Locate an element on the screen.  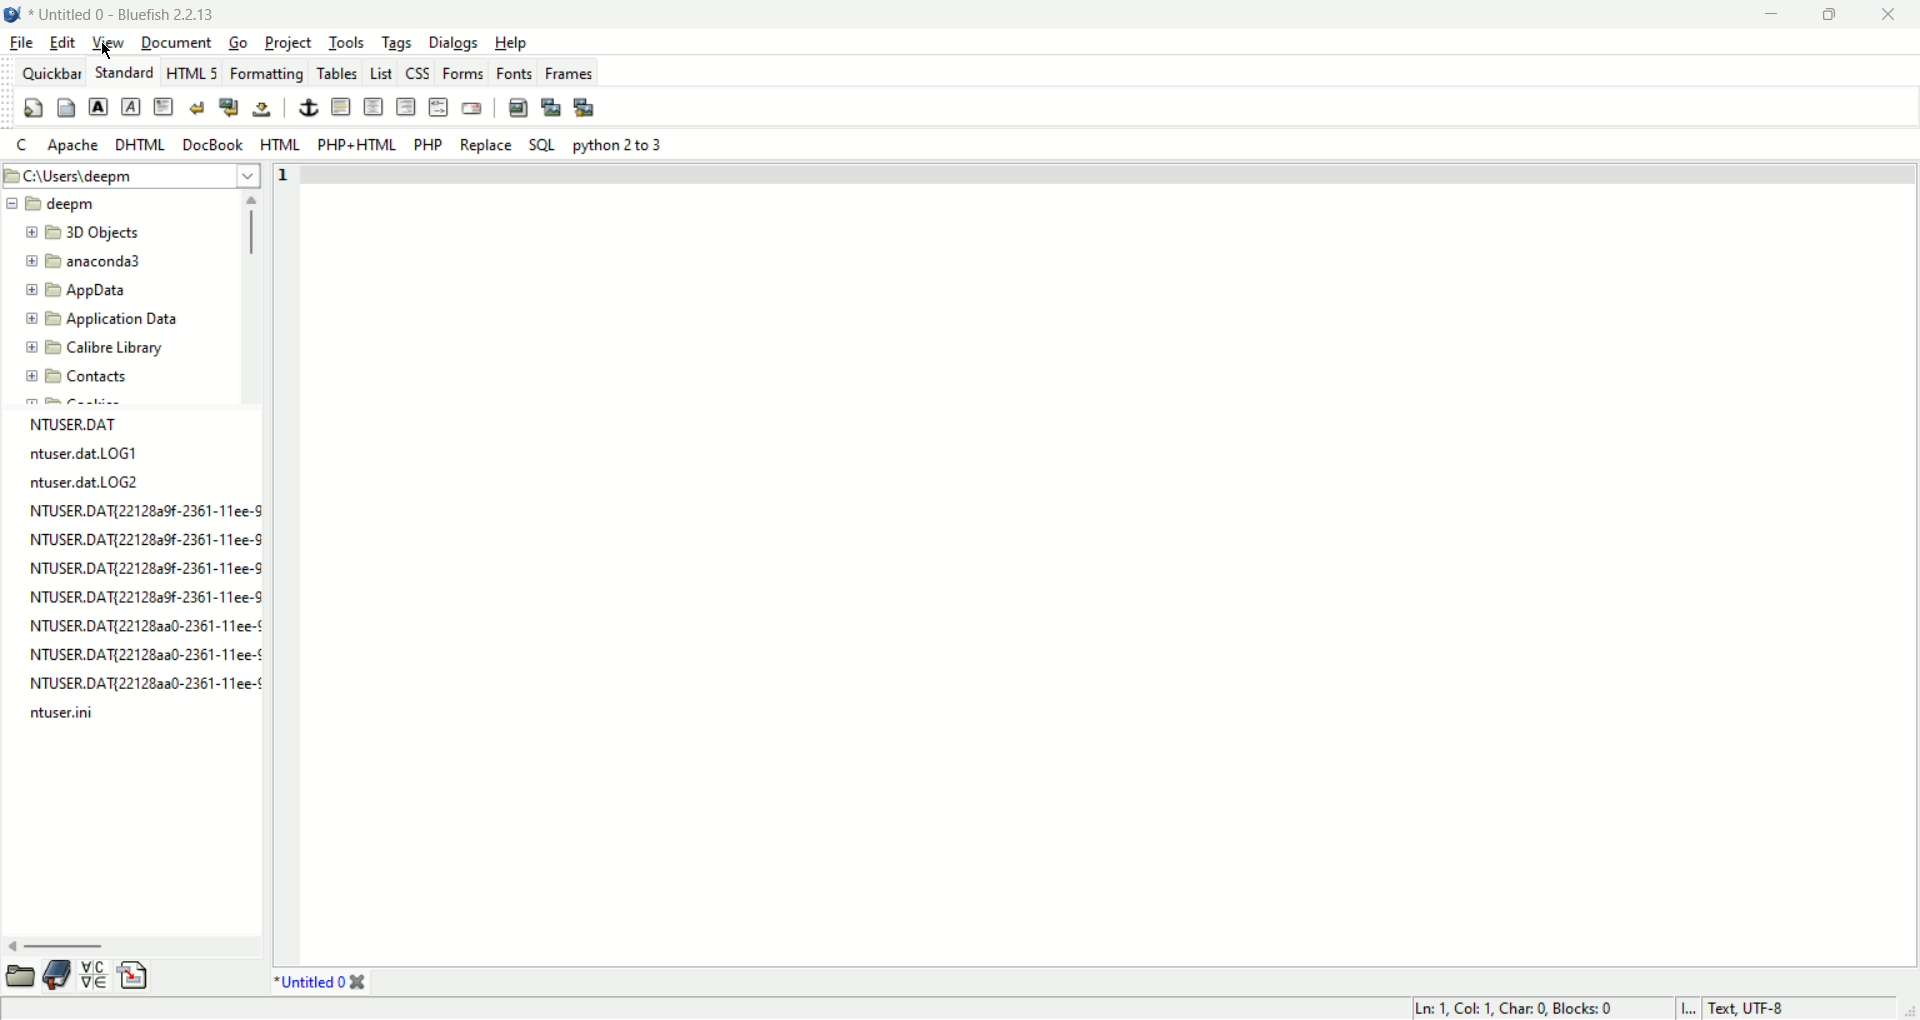
anchor is located at coordinates (308, 108).